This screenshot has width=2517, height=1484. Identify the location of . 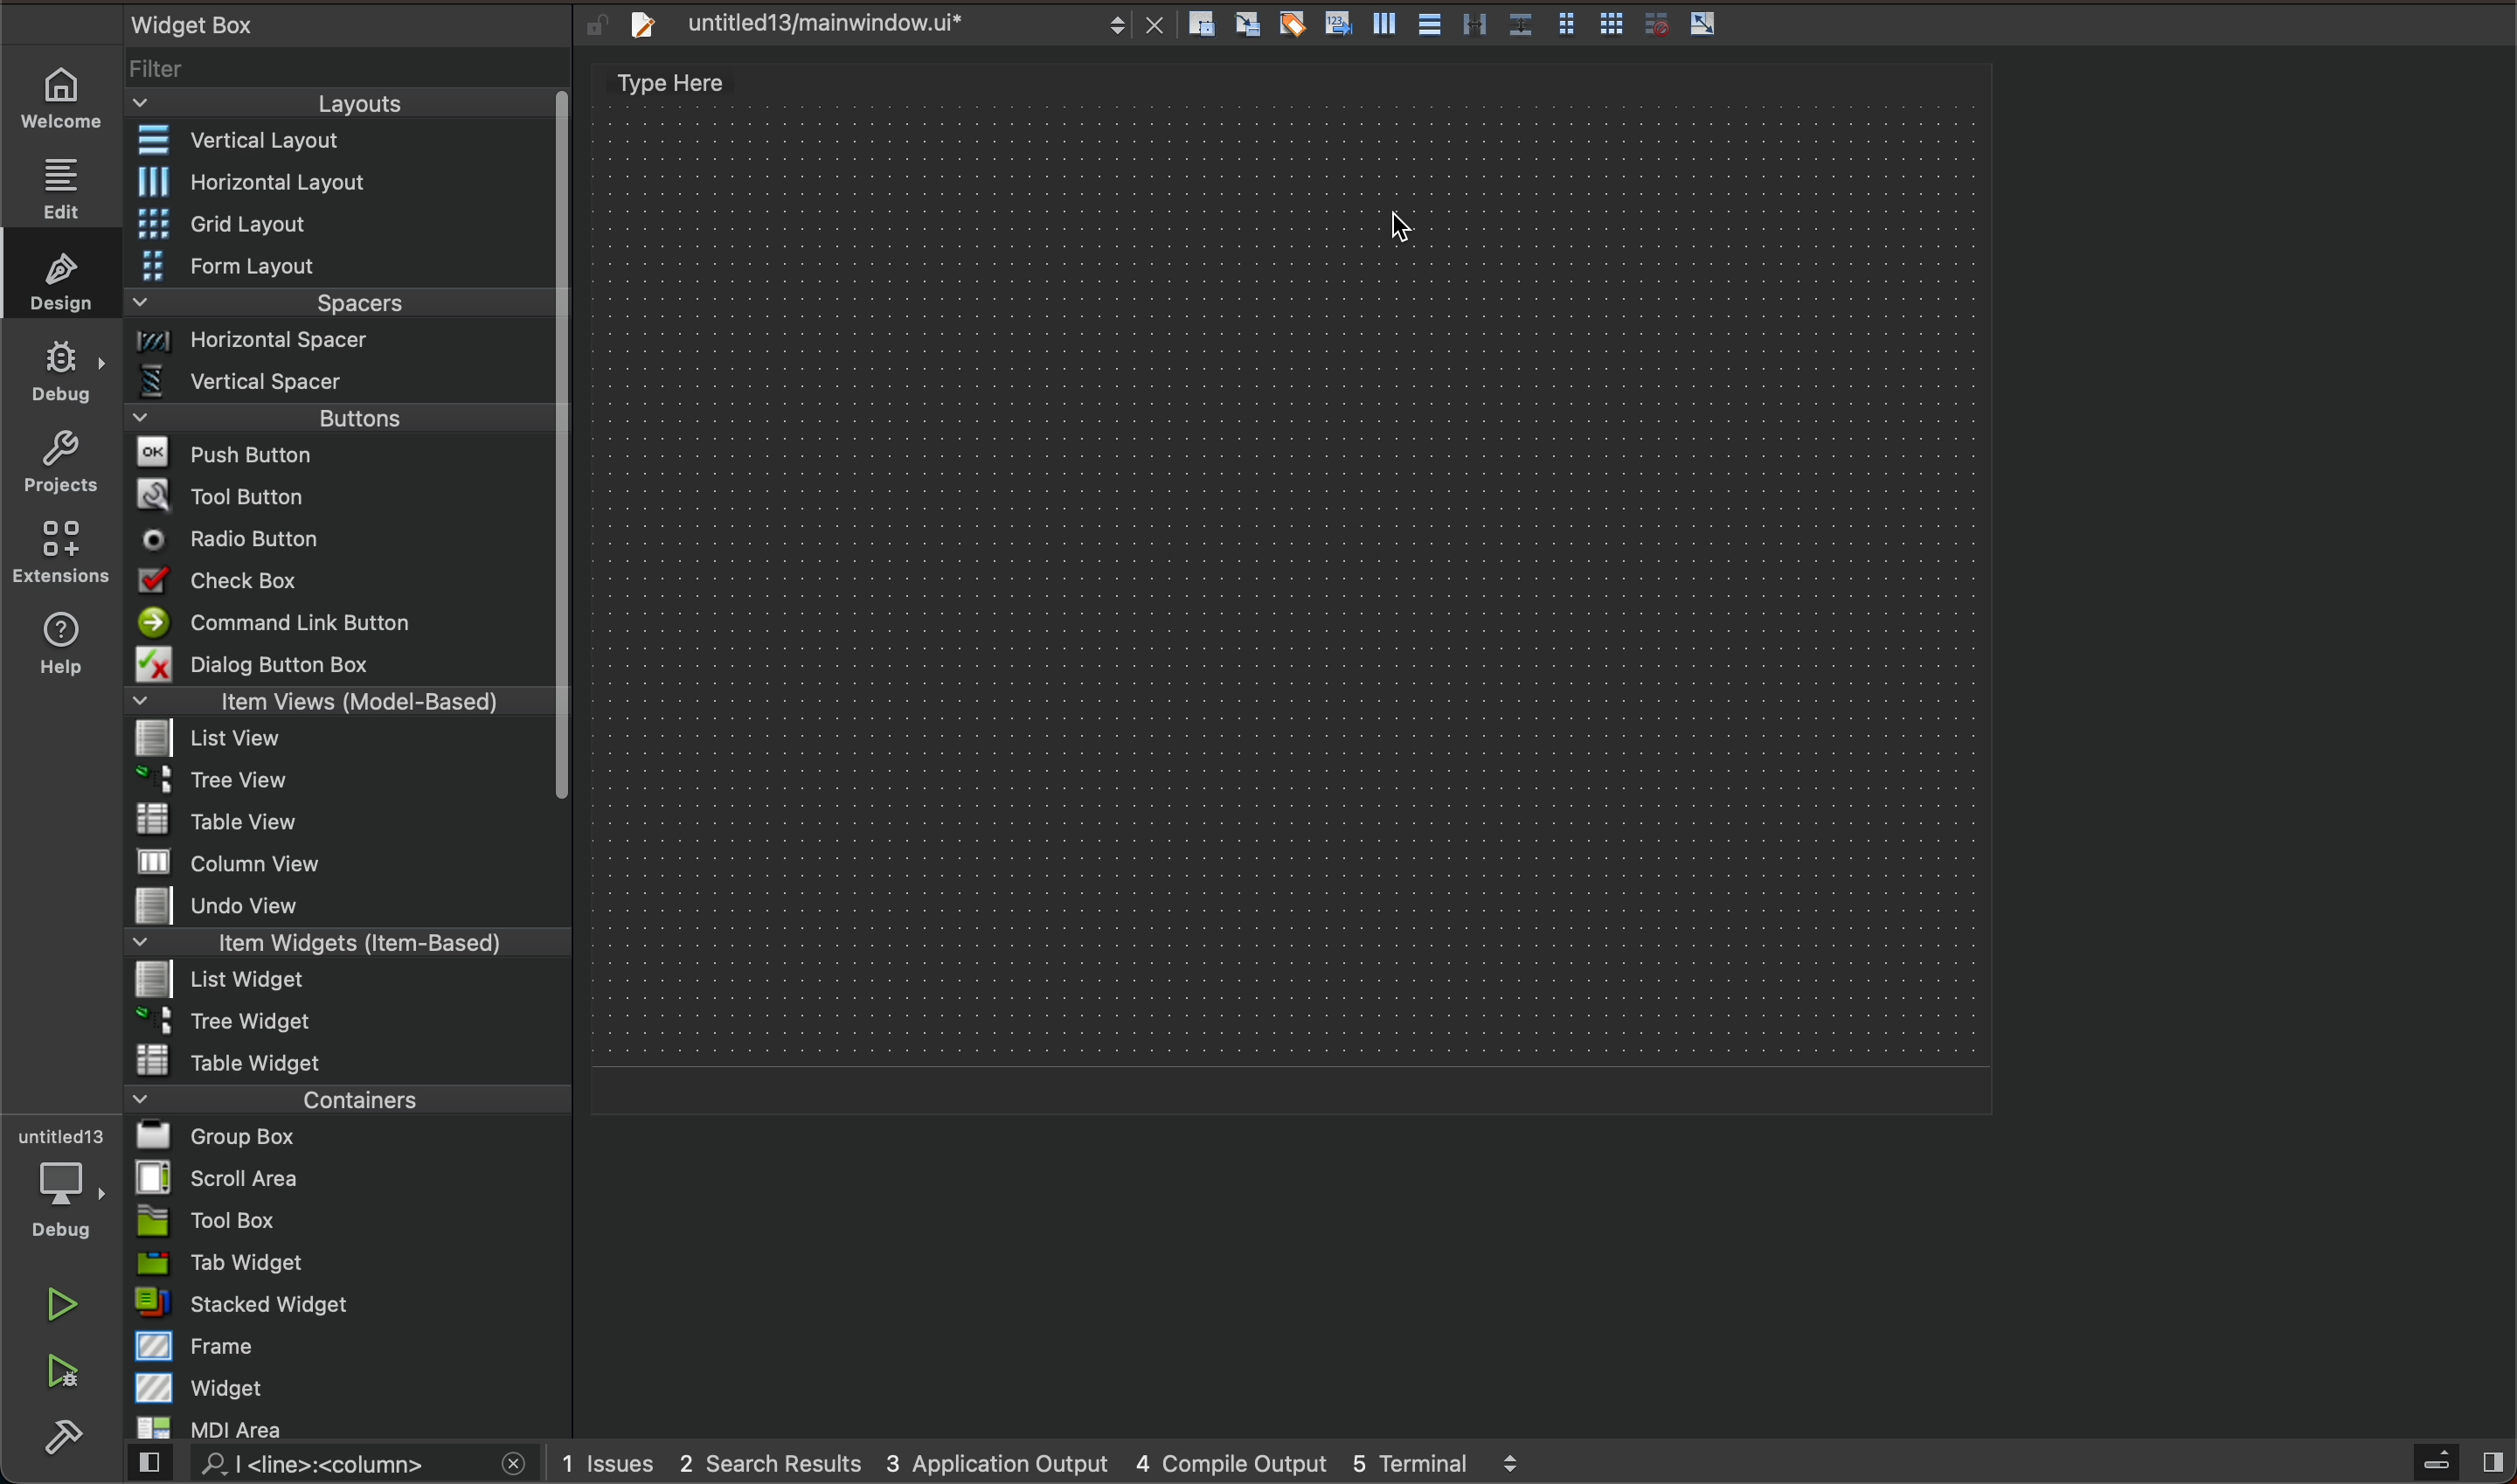
(1204, 24).